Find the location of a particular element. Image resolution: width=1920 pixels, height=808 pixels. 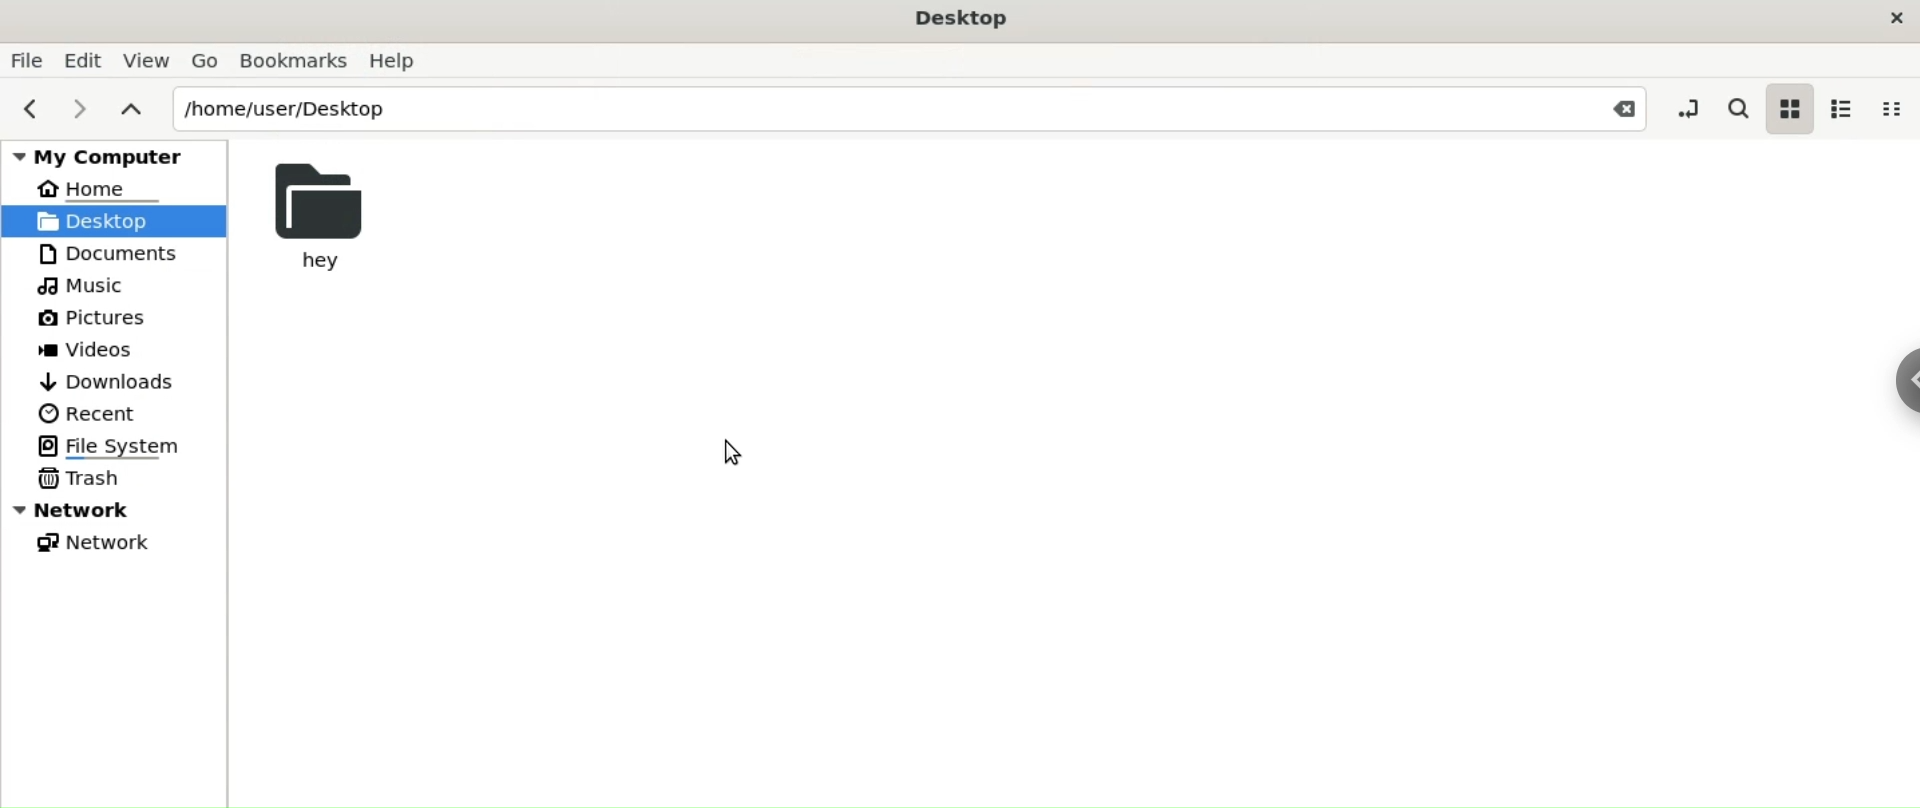

Home is located at coordinates (97, 187).